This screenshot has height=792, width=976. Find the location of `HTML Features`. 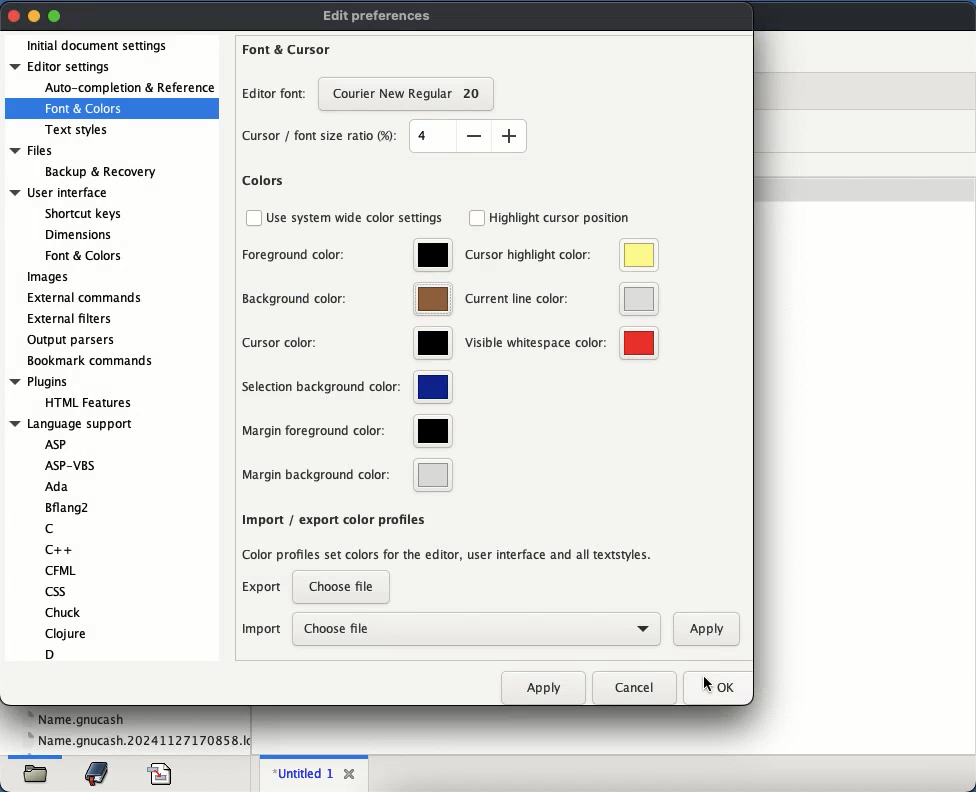

HTML Features is located at coordinates (88, 402).